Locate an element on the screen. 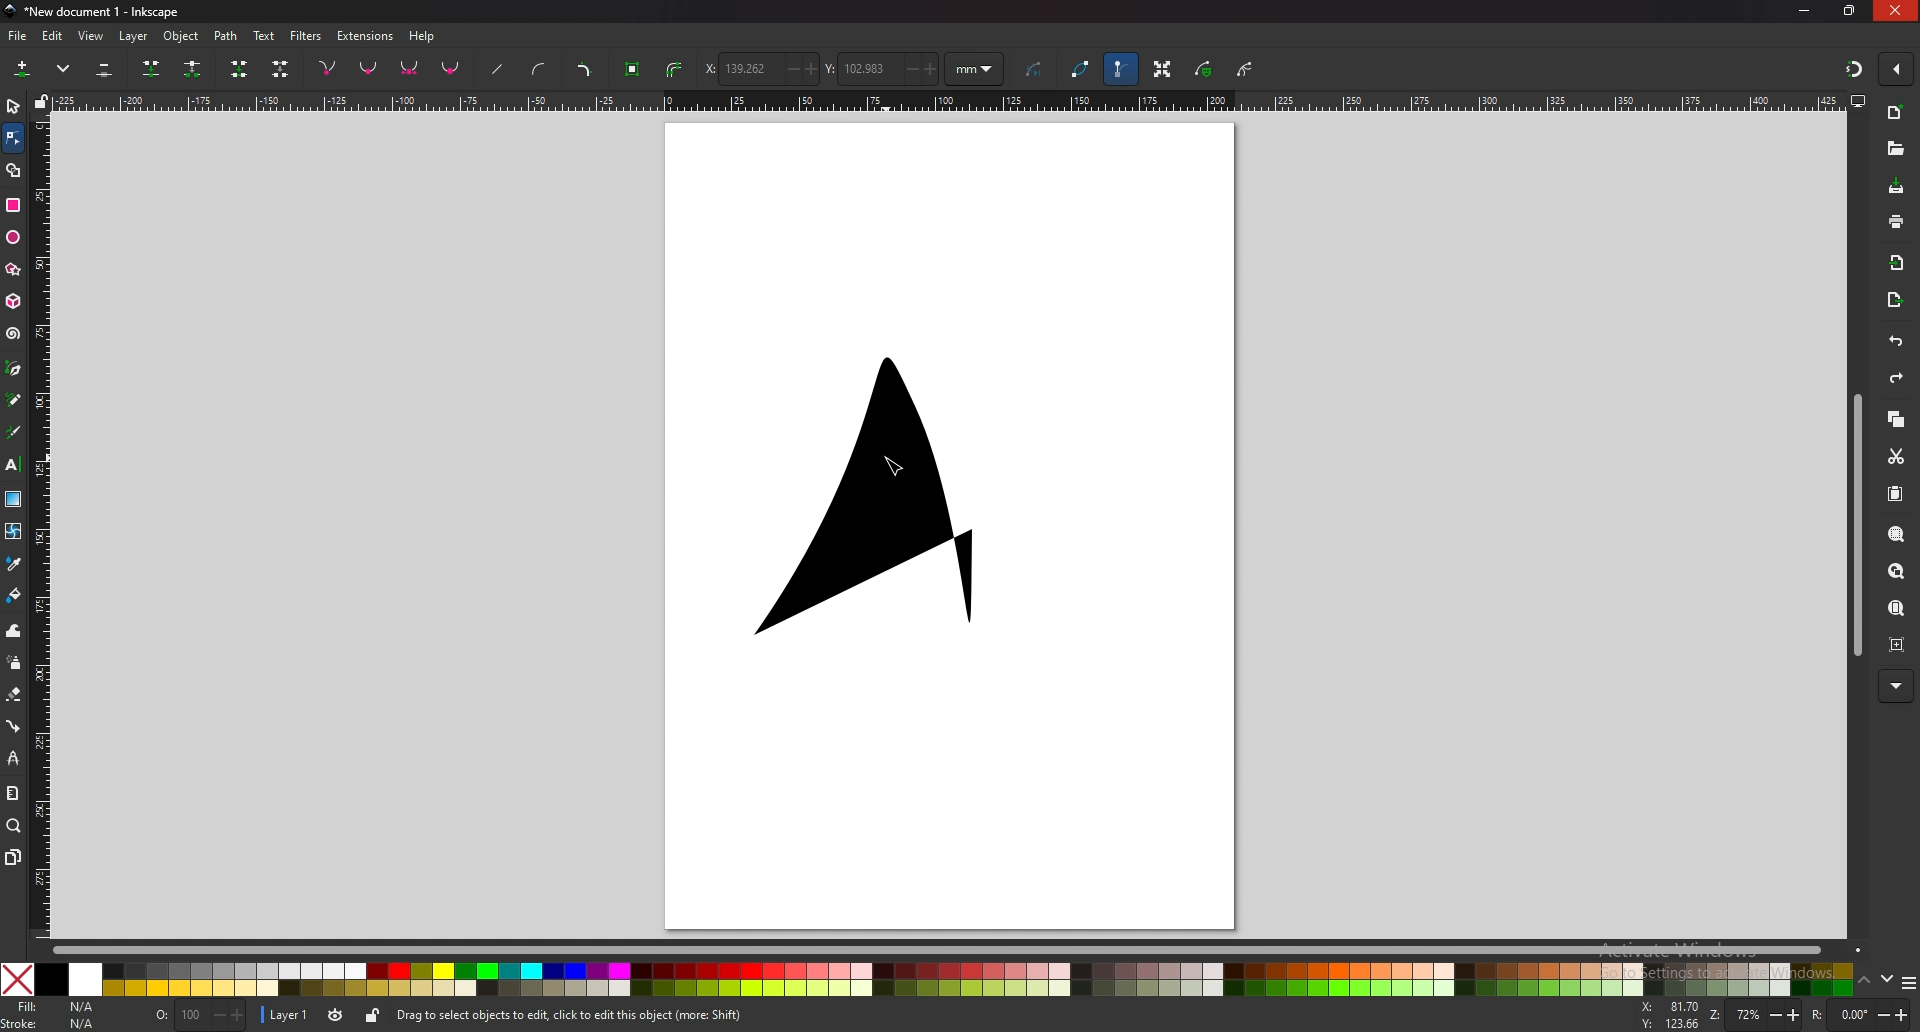  text is located at coordinates (264, 36).